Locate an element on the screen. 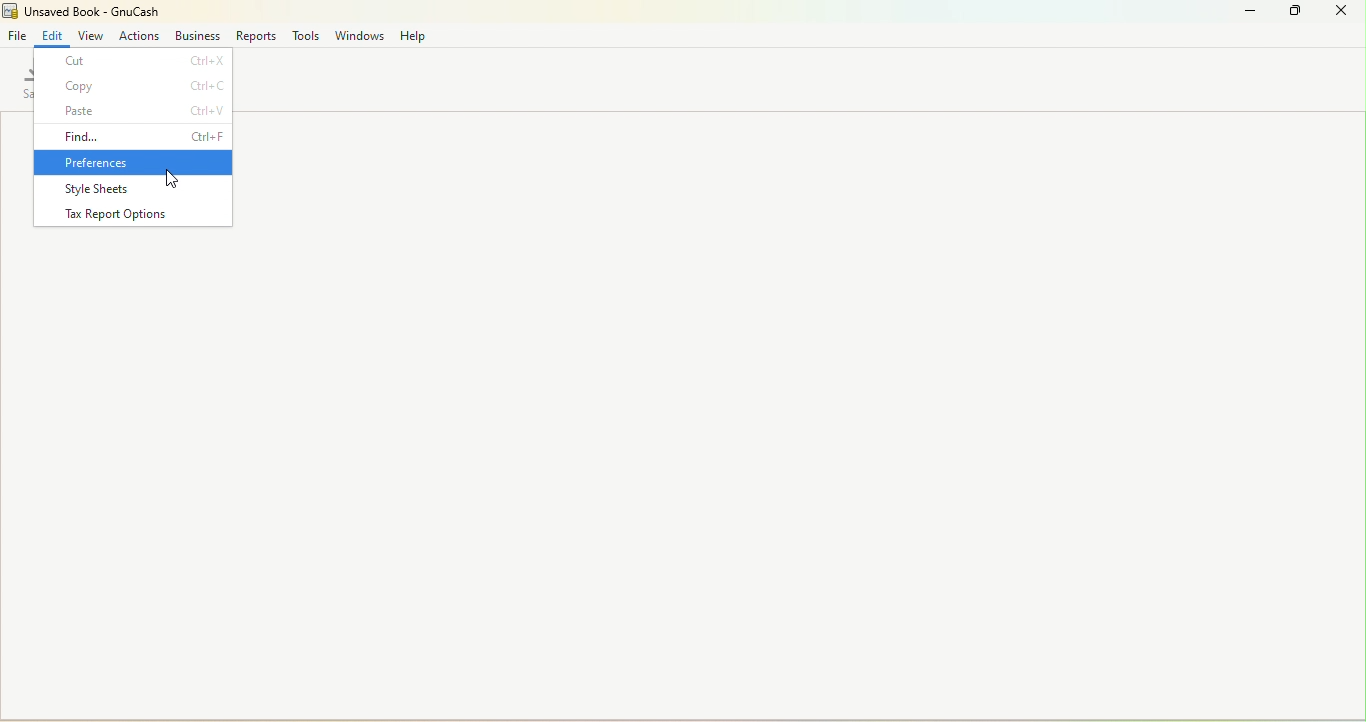 The width and height of the screenshot is (1366, 722). Find is located at coordinates (131, 136).